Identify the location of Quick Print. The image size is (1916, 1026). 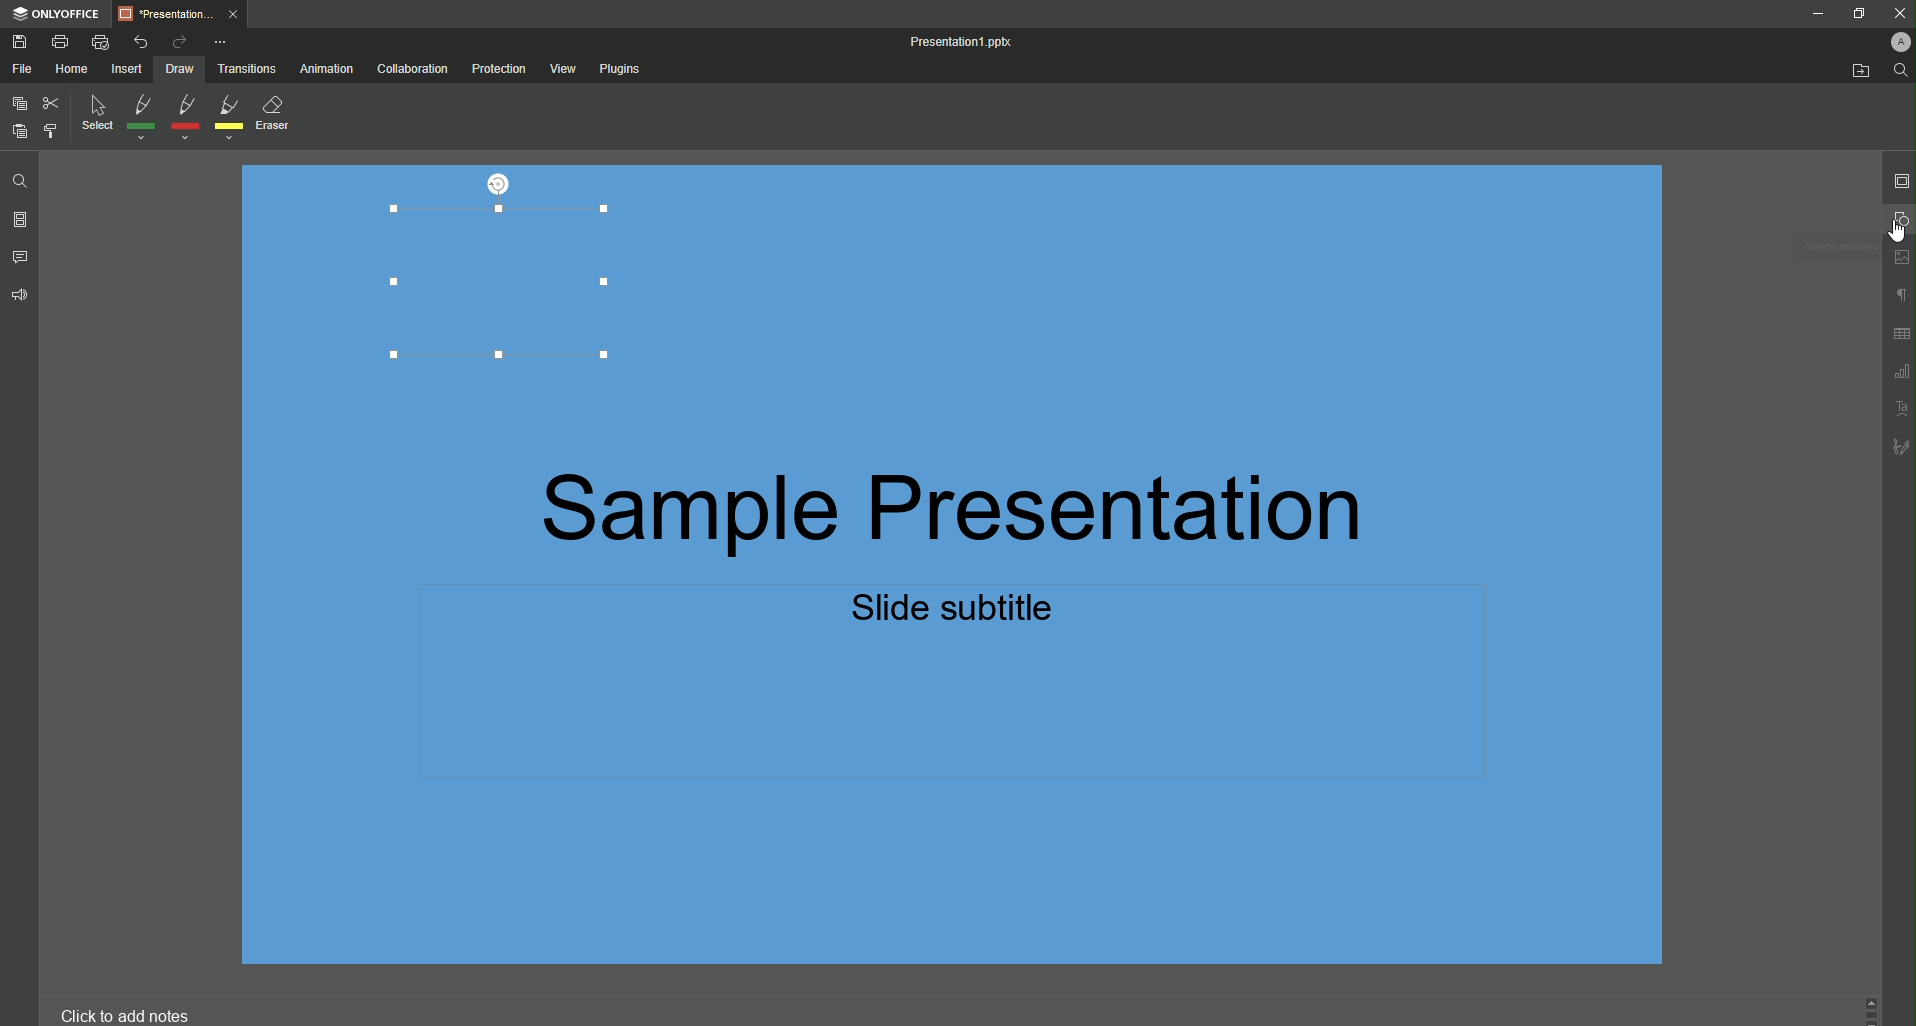
(102, 41).